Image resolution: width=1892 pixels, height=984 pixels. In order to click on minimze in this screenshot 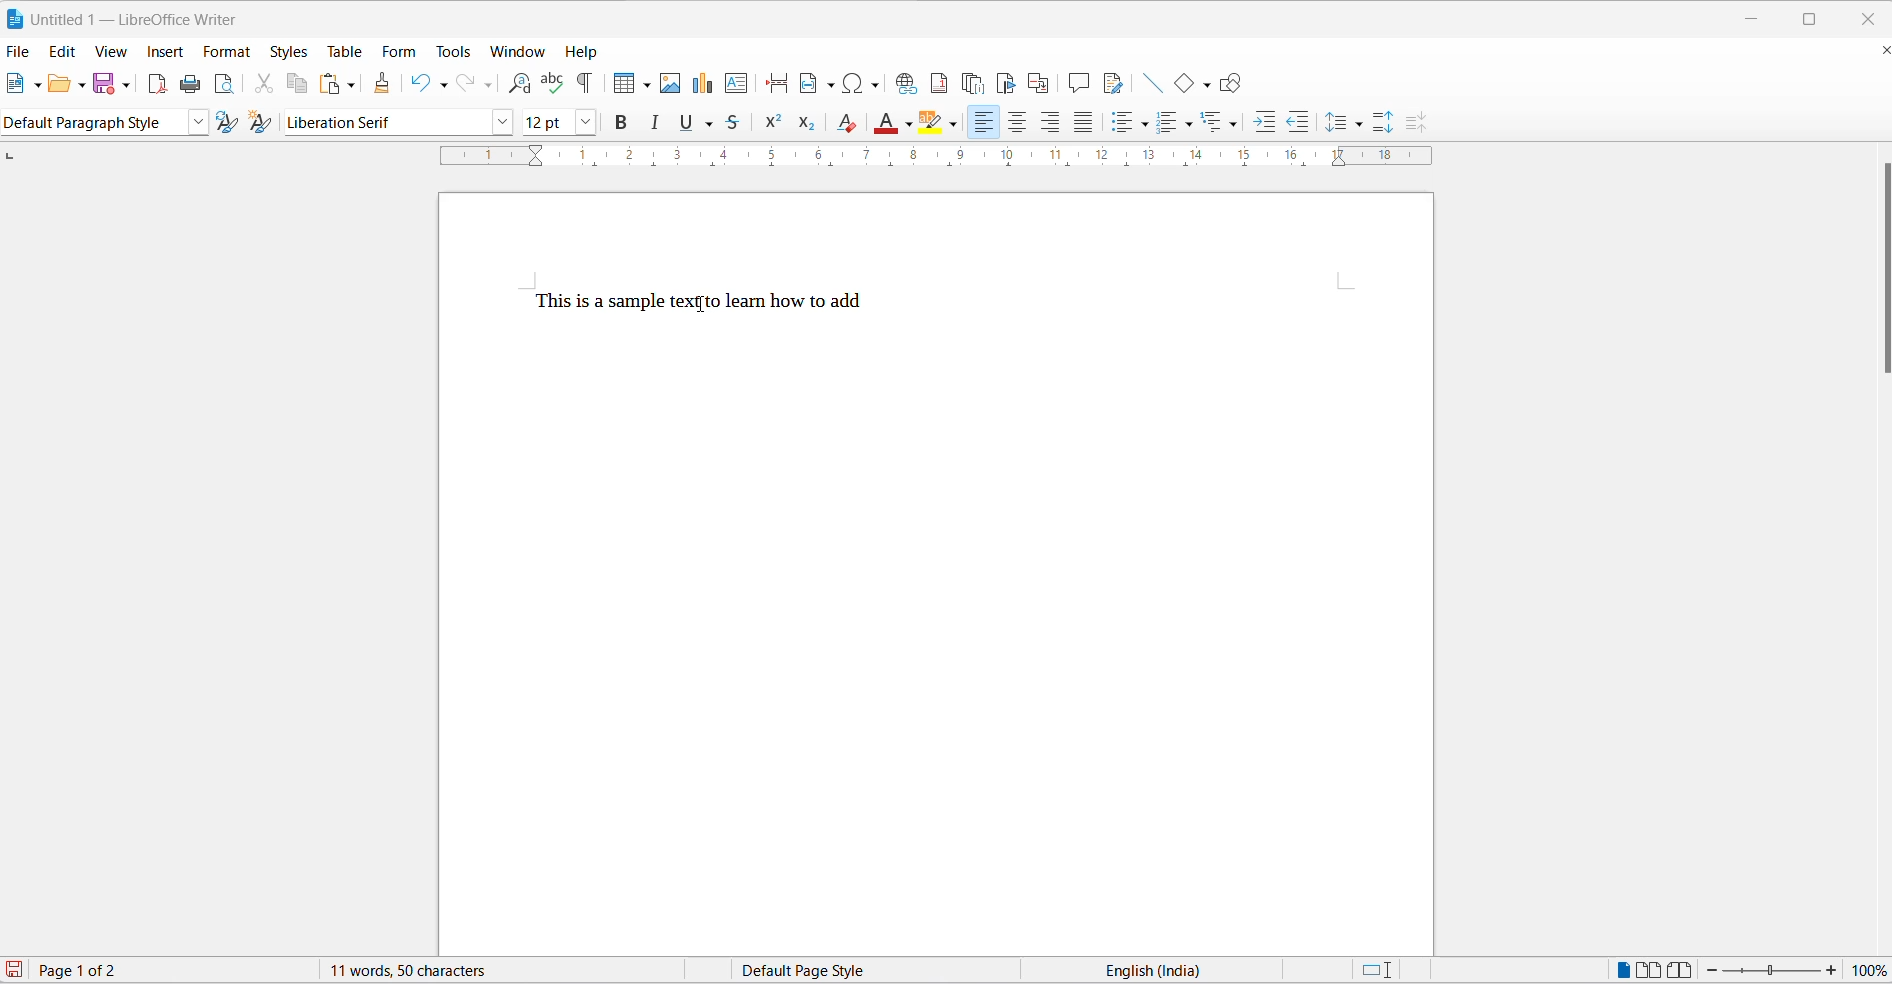, I will do `click(1755, 15)`.